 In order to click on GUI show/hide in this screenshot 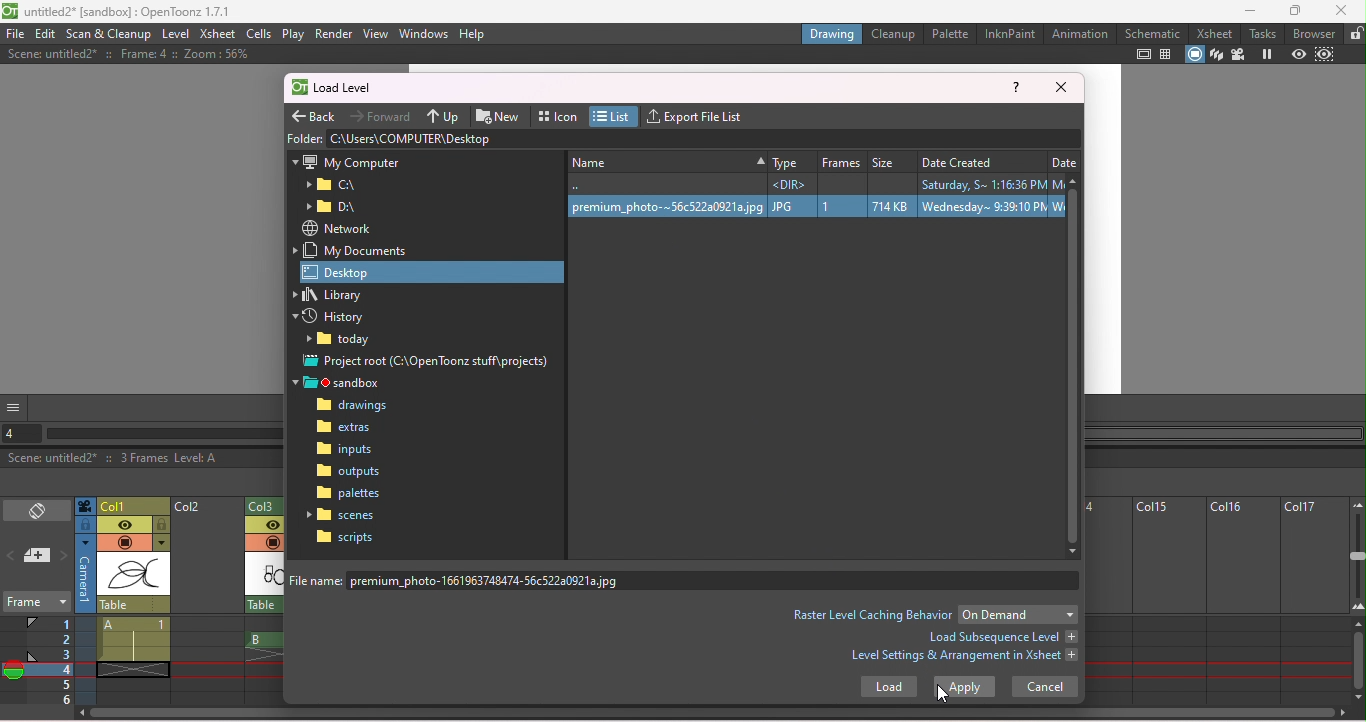, I will do `click(15, 407)`.